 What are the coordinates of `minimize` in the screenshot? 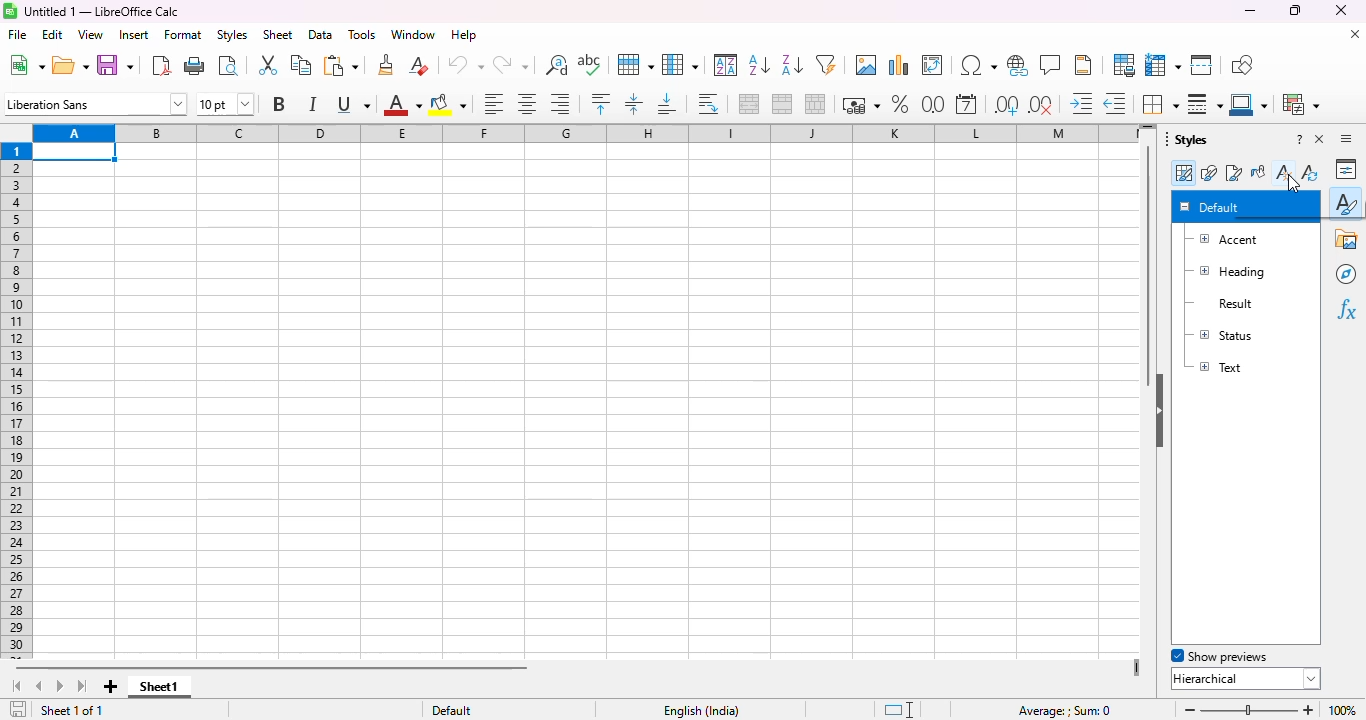 It's located at (1250, 10).